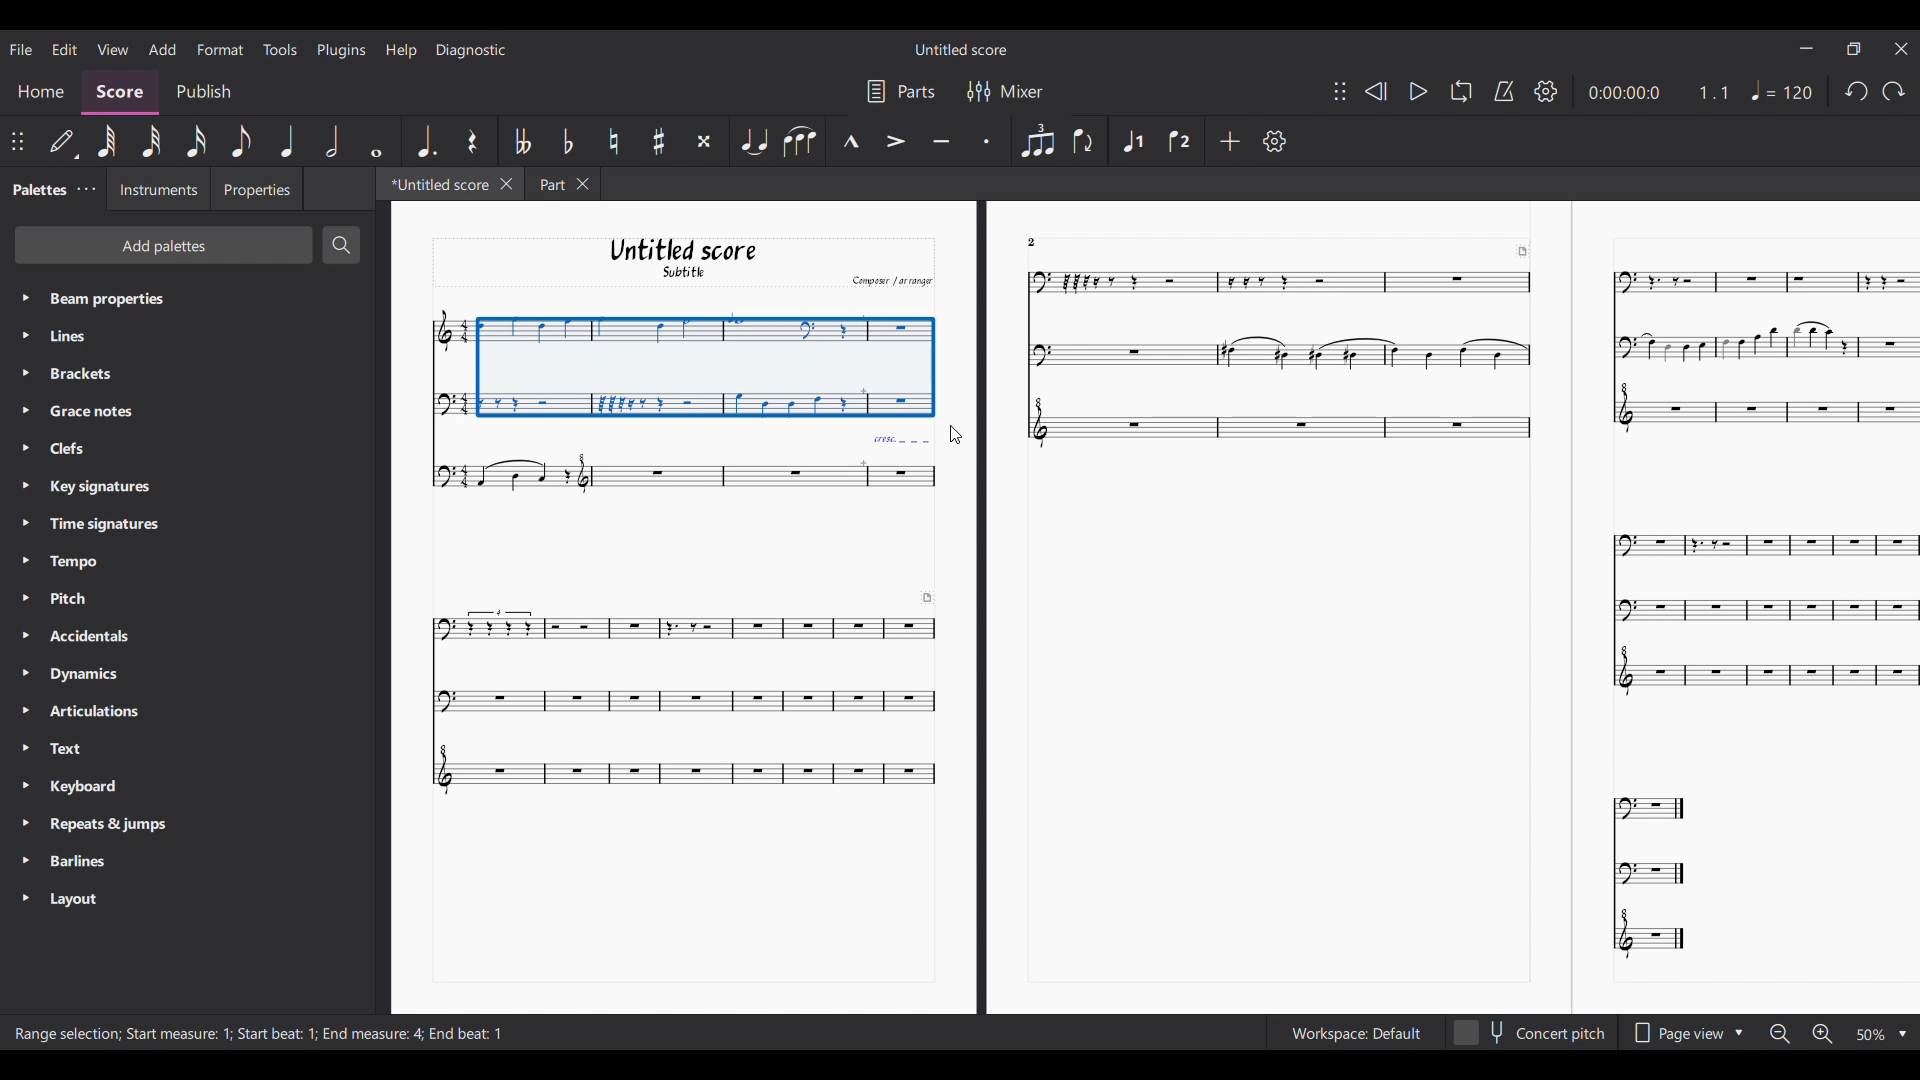 The image size is (1920, 1080). I want to click on Settings, so click(1547, 91).